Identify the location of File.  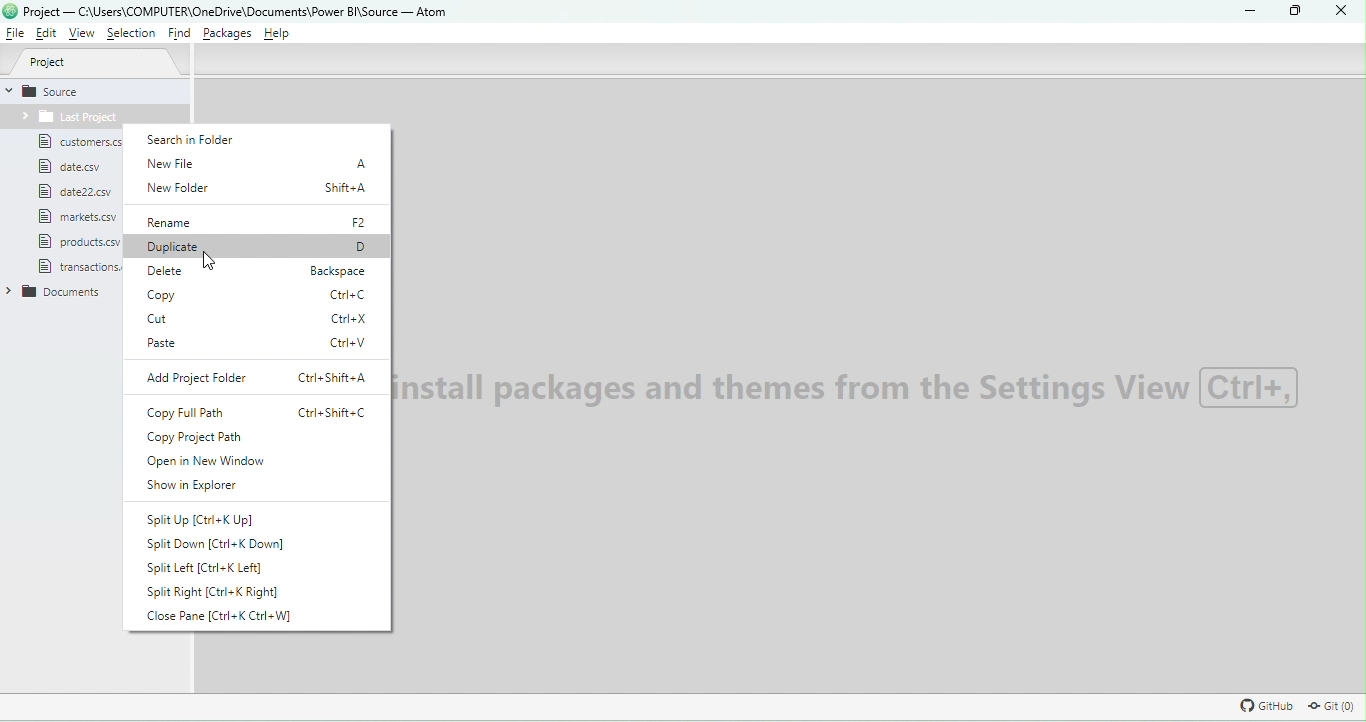
(68, 241).